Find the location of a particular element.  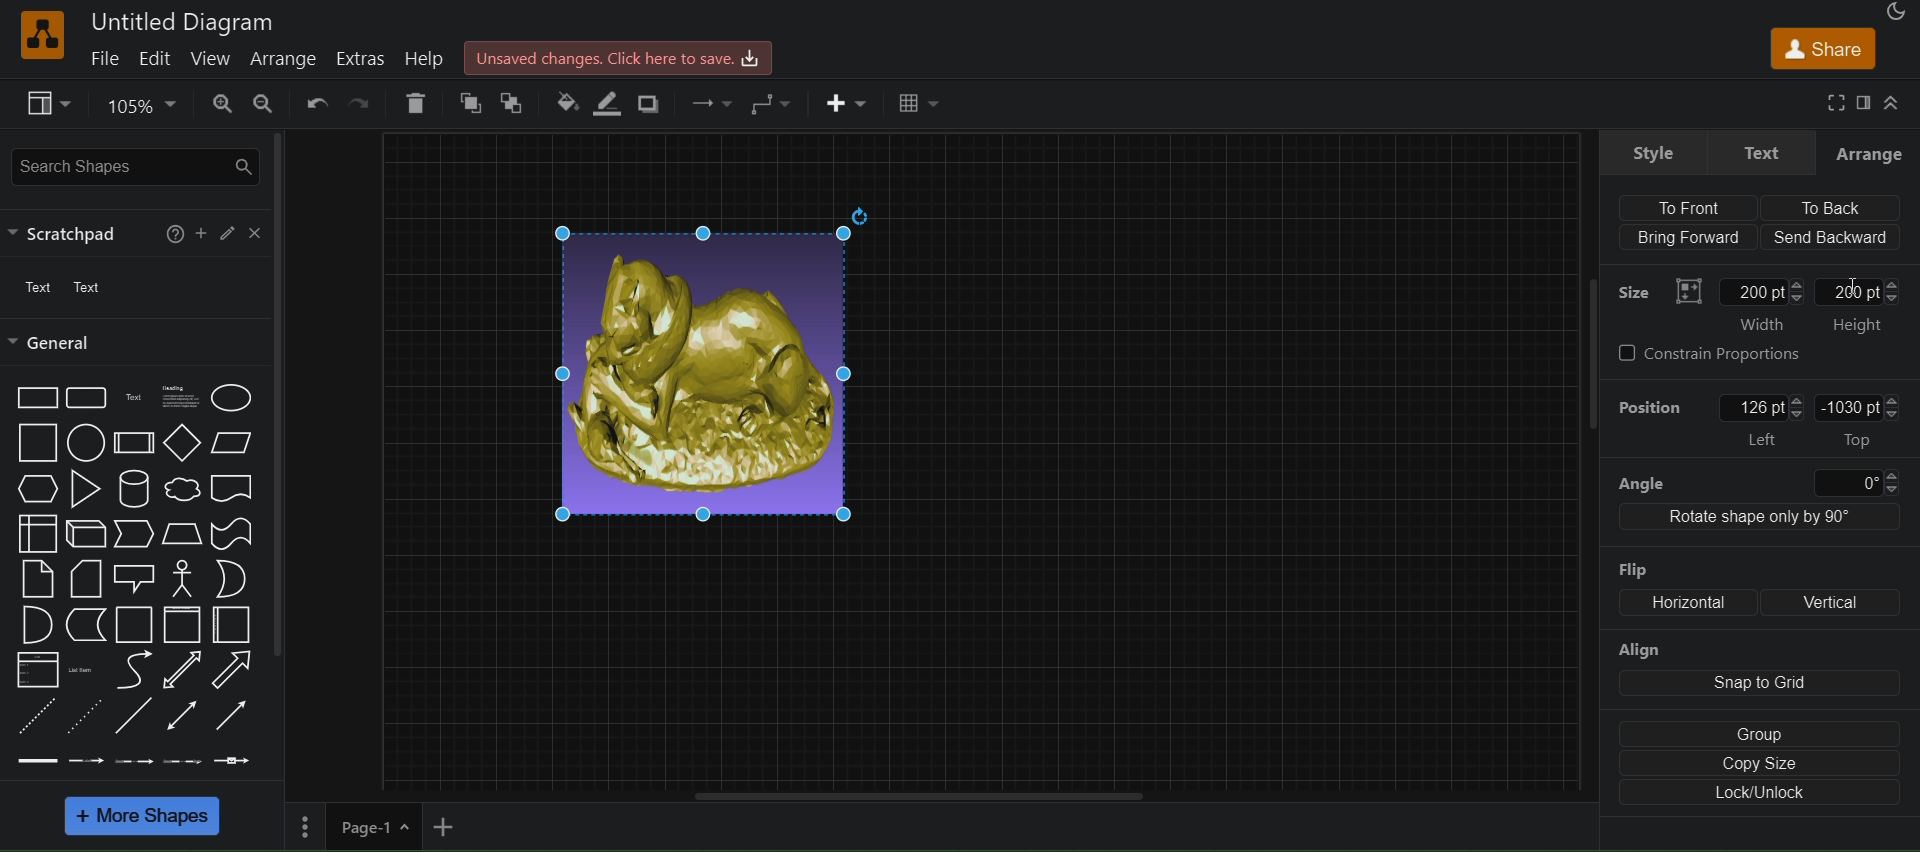

add new page is located at coordinates (452, 828).